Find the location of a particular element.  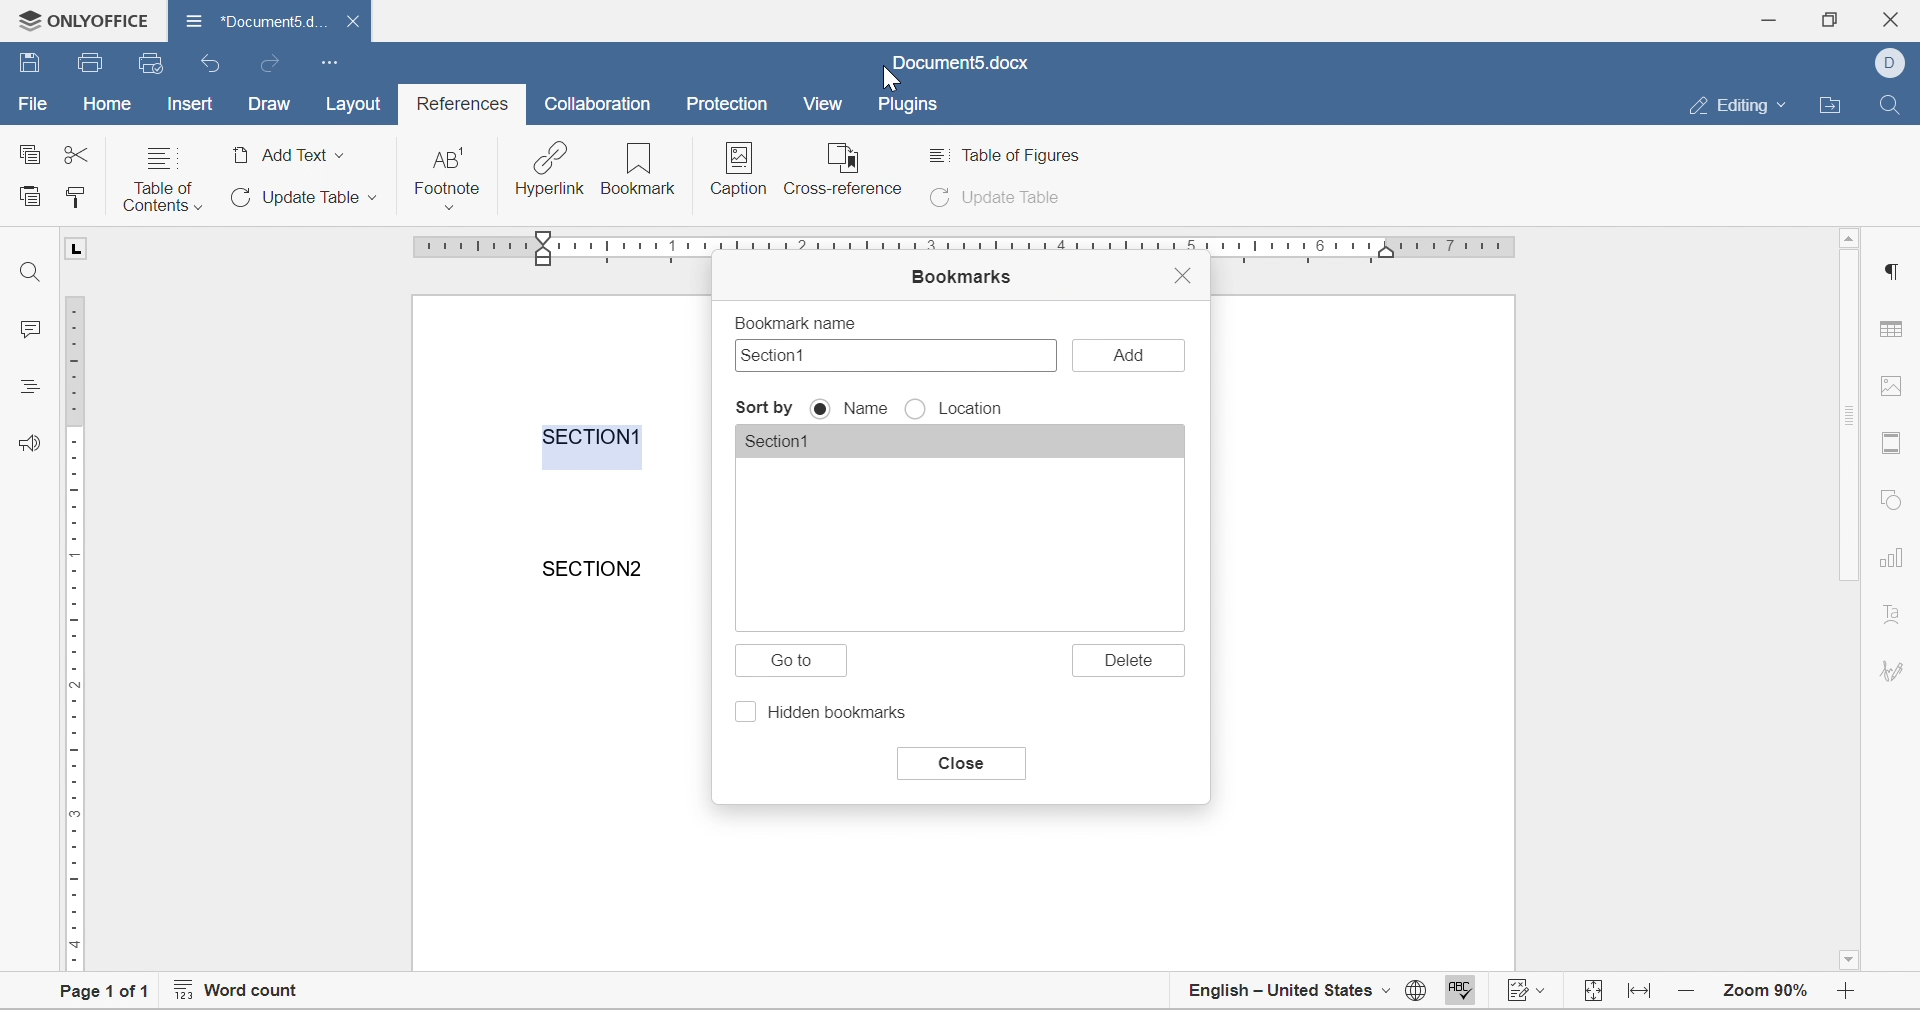

bookmarks is located at coordinates (959, 278).